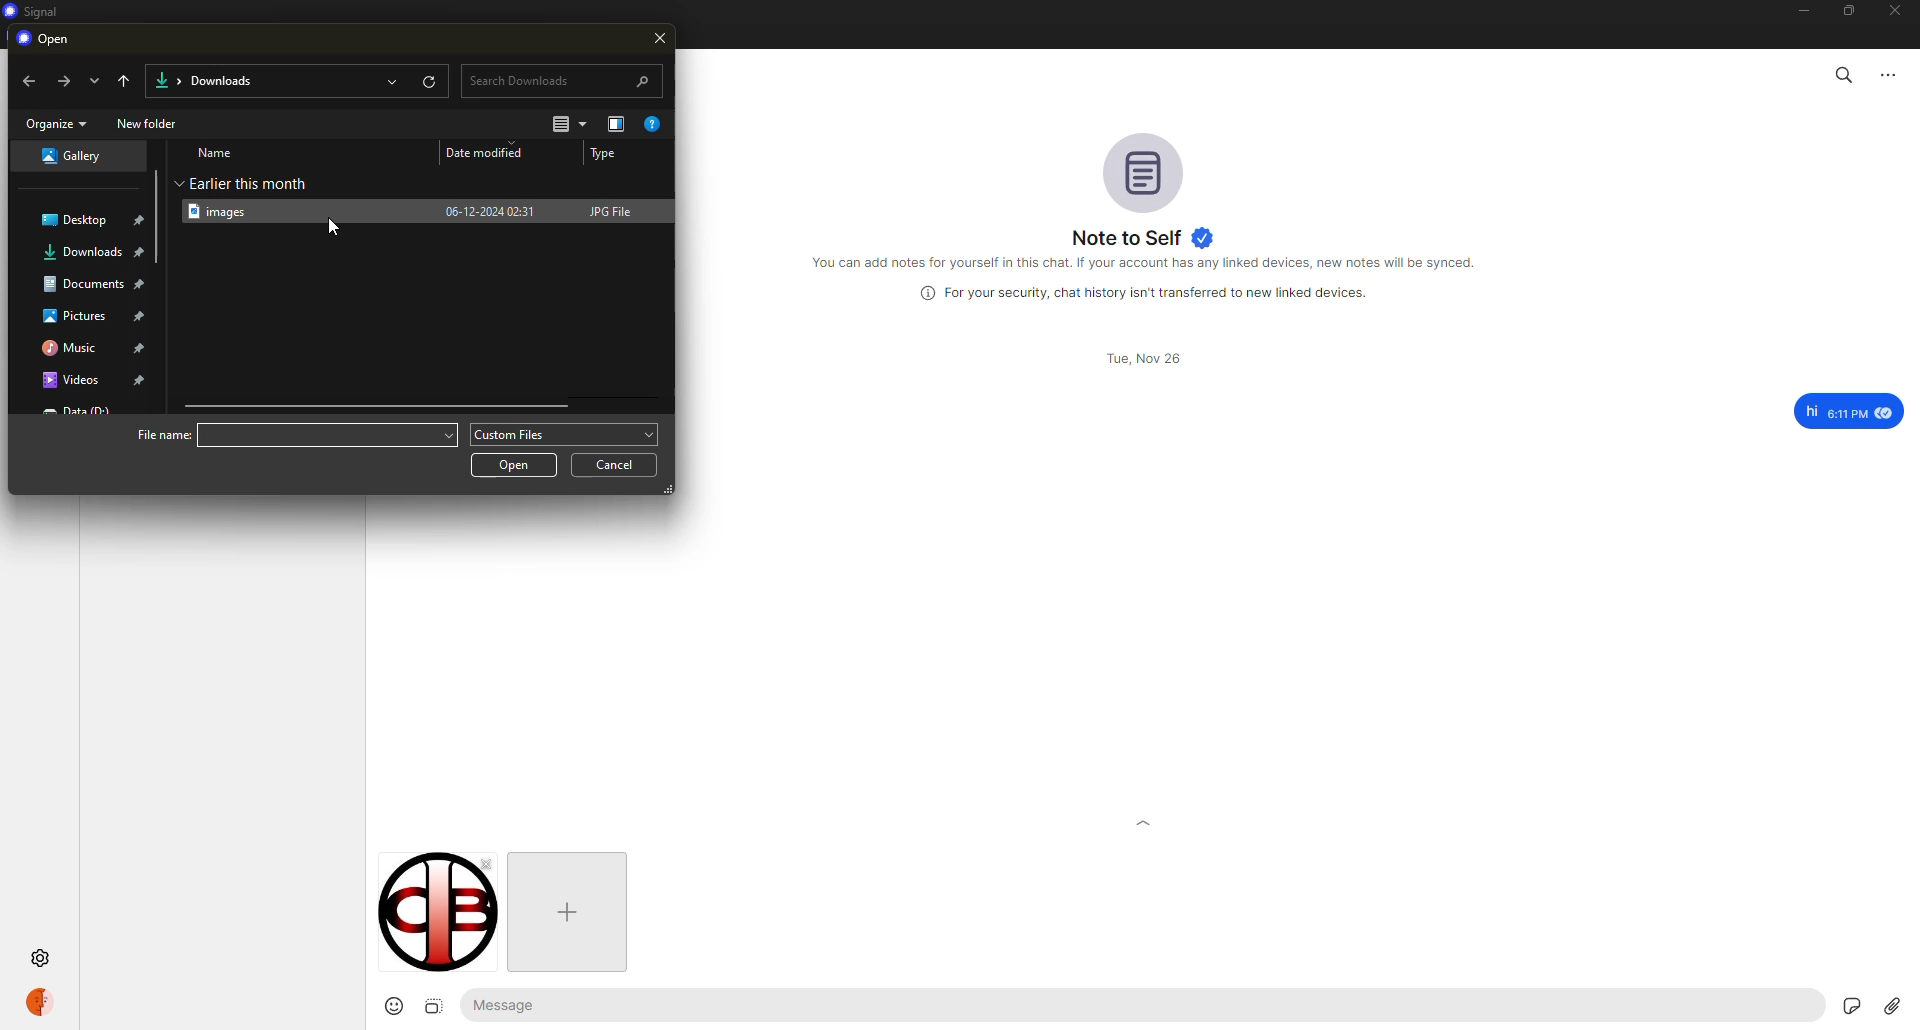 The width and height of the screenshot is (1920, 1030). Describe the element at coordinates (51, 39) in the screenshot. I see `open` at that location.